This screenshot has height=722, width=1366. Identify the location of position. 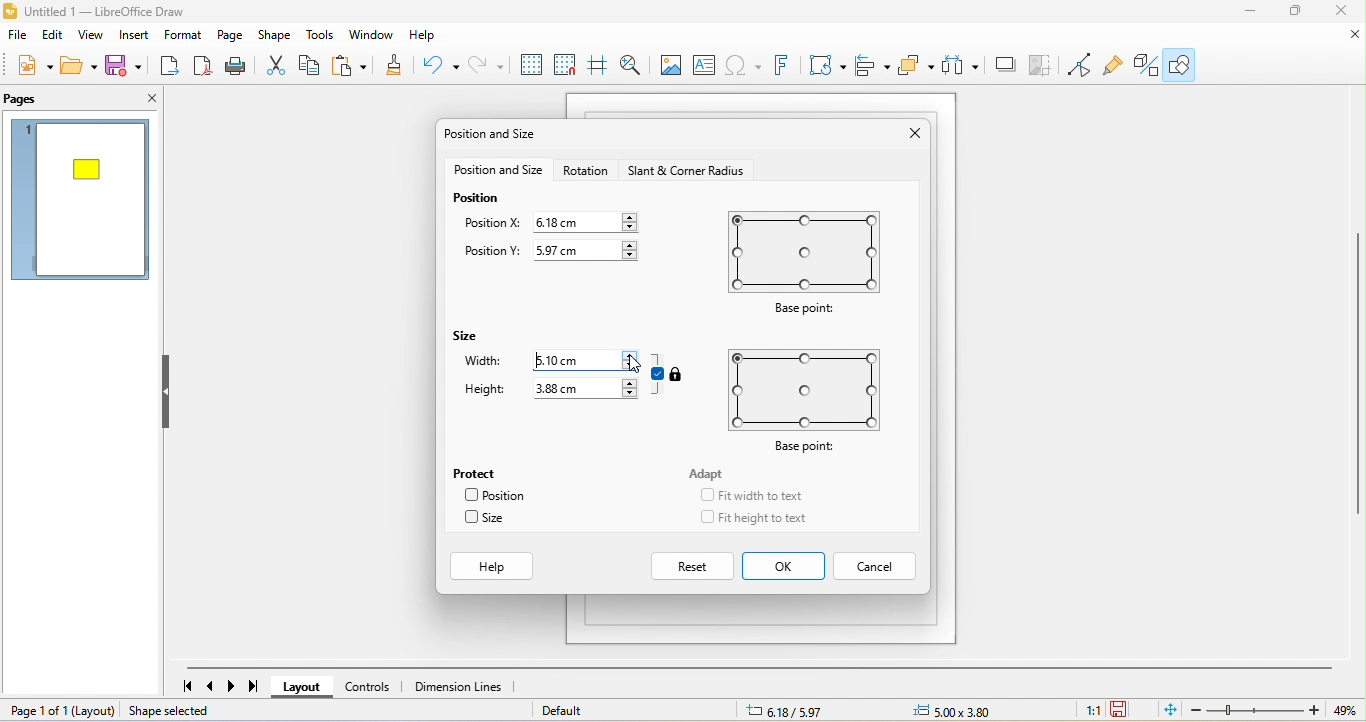
(499, 495).